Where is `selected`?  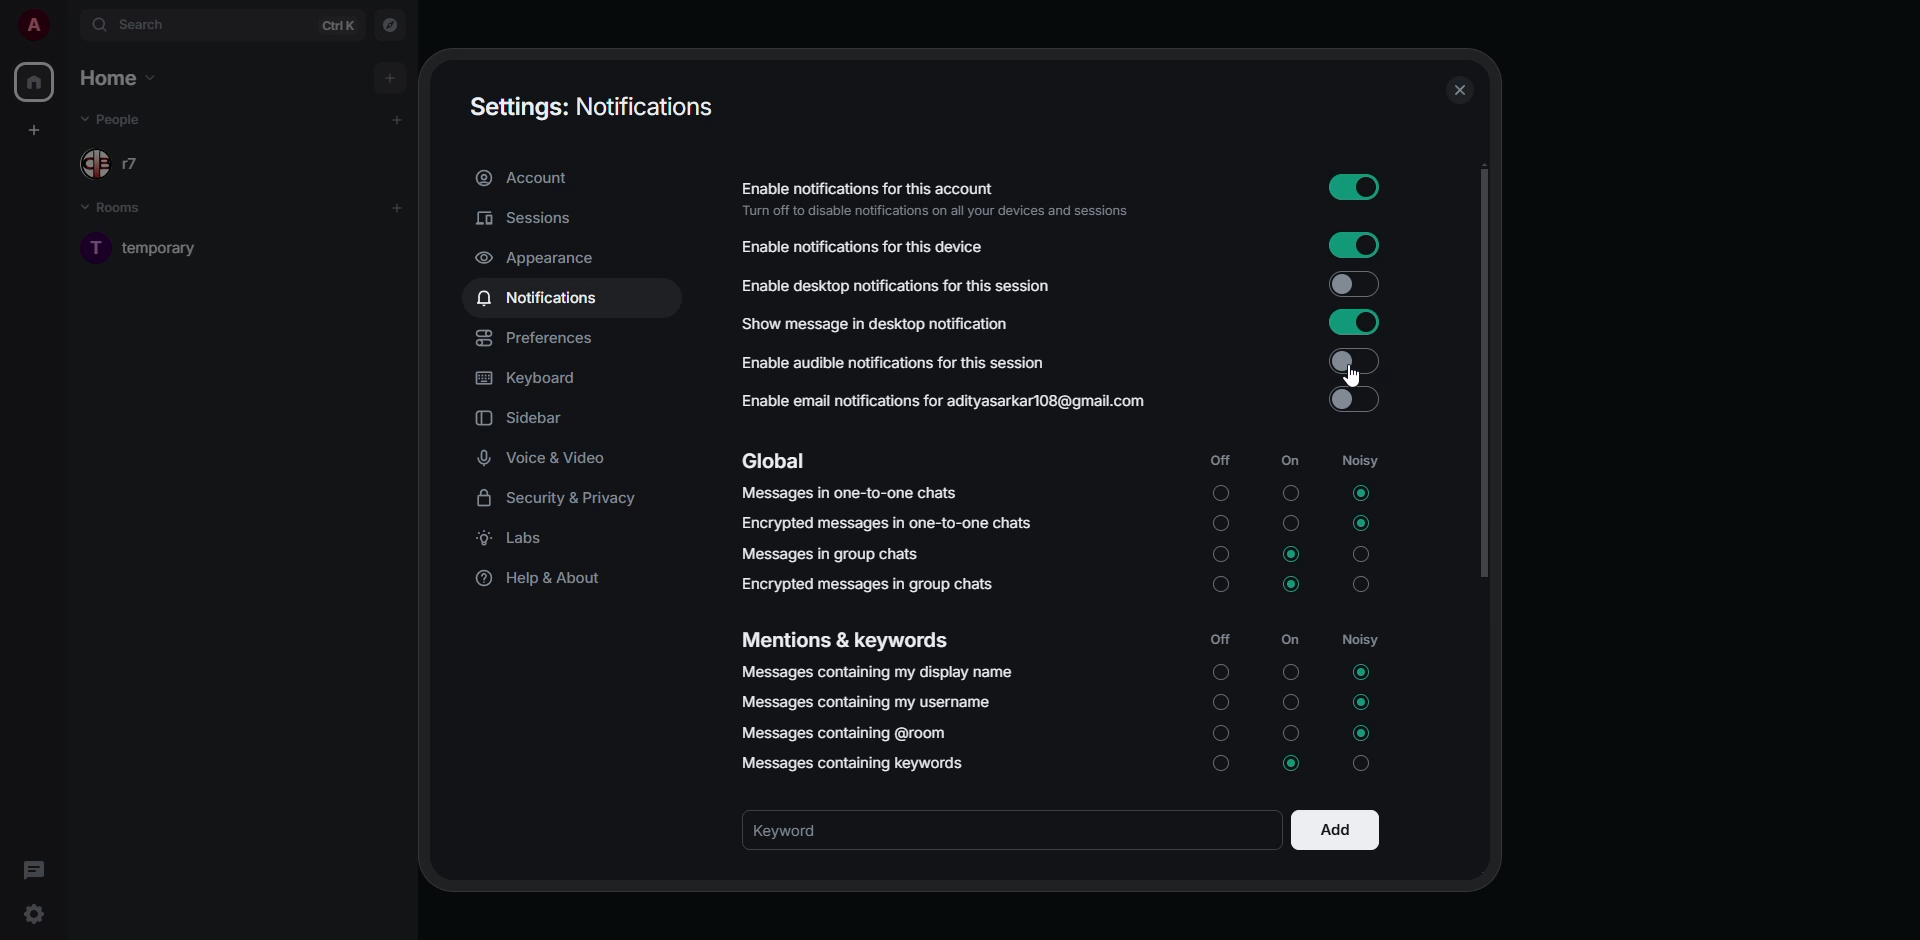 selected is located at coordinates (1294, 555).